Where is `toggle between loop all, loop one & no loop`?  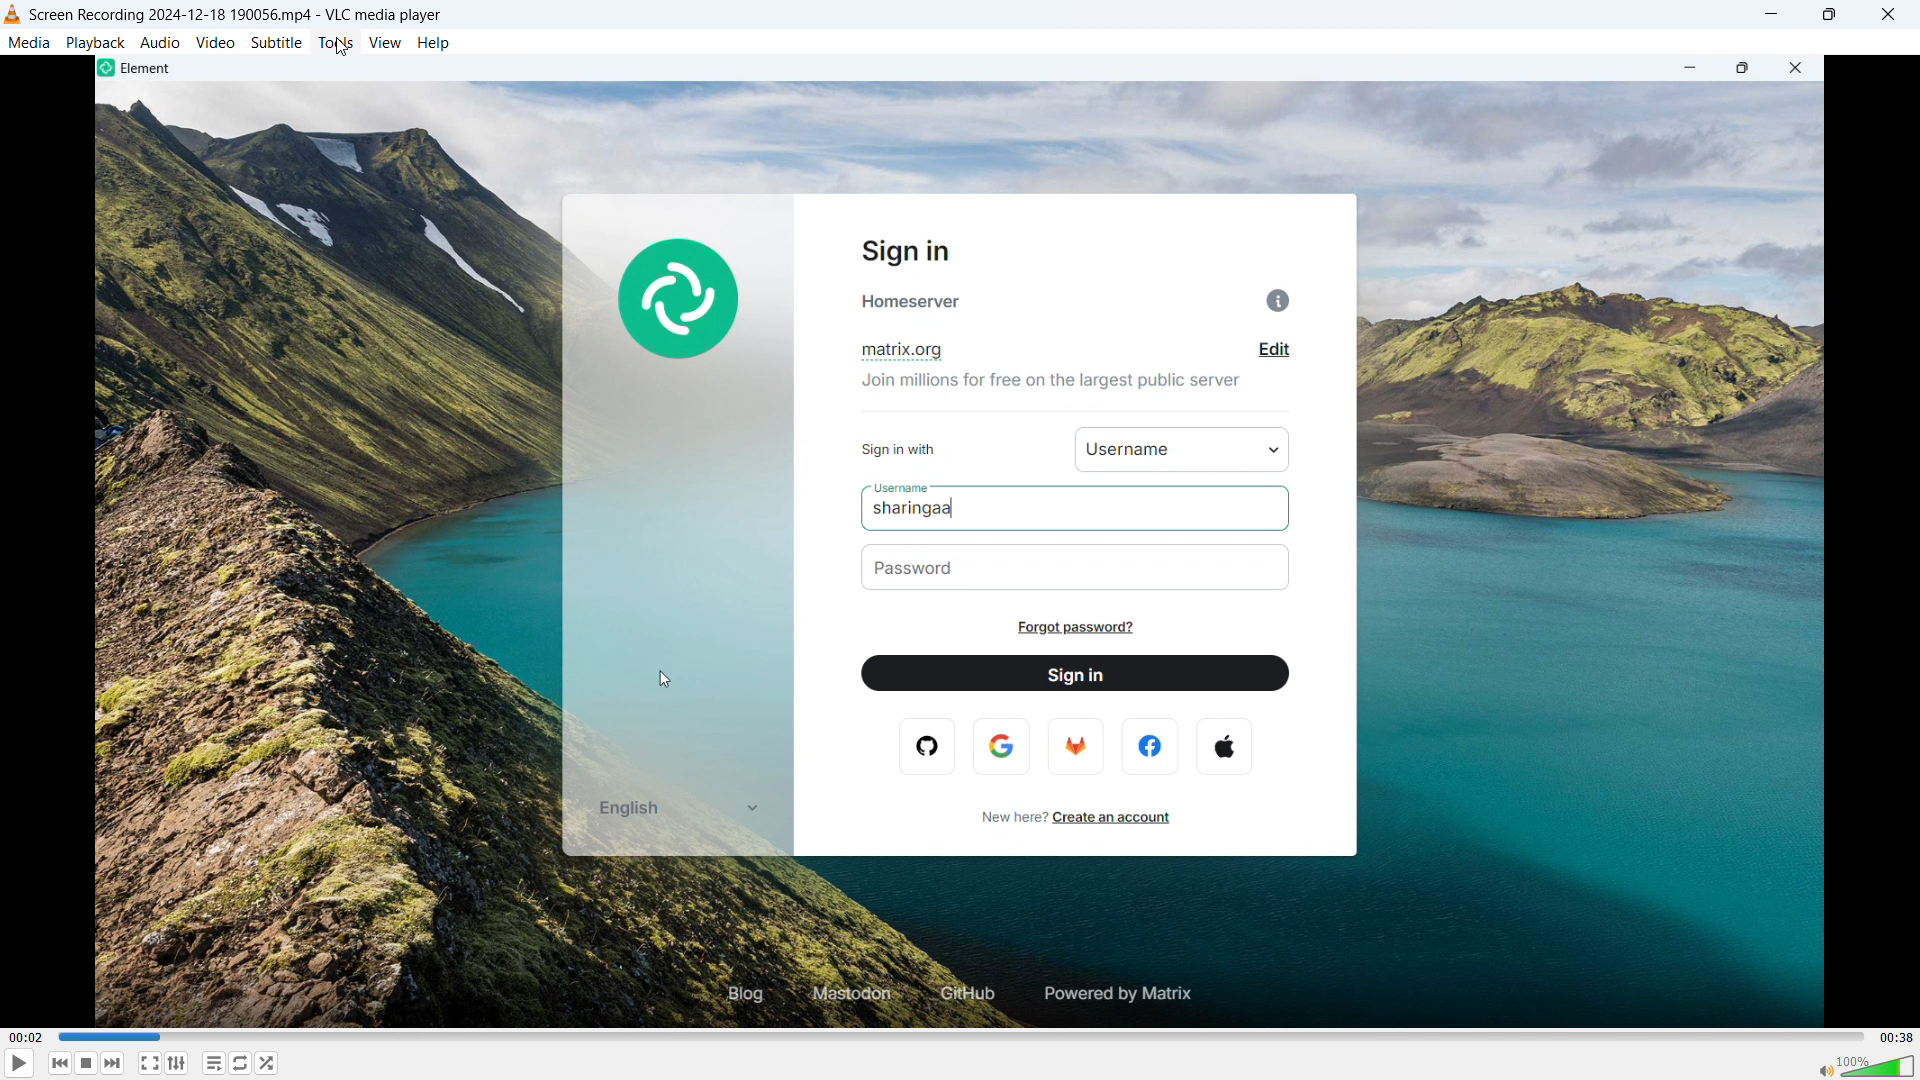 toggle between loop all, loop one & no loop is located at coordinates (241, 1063).